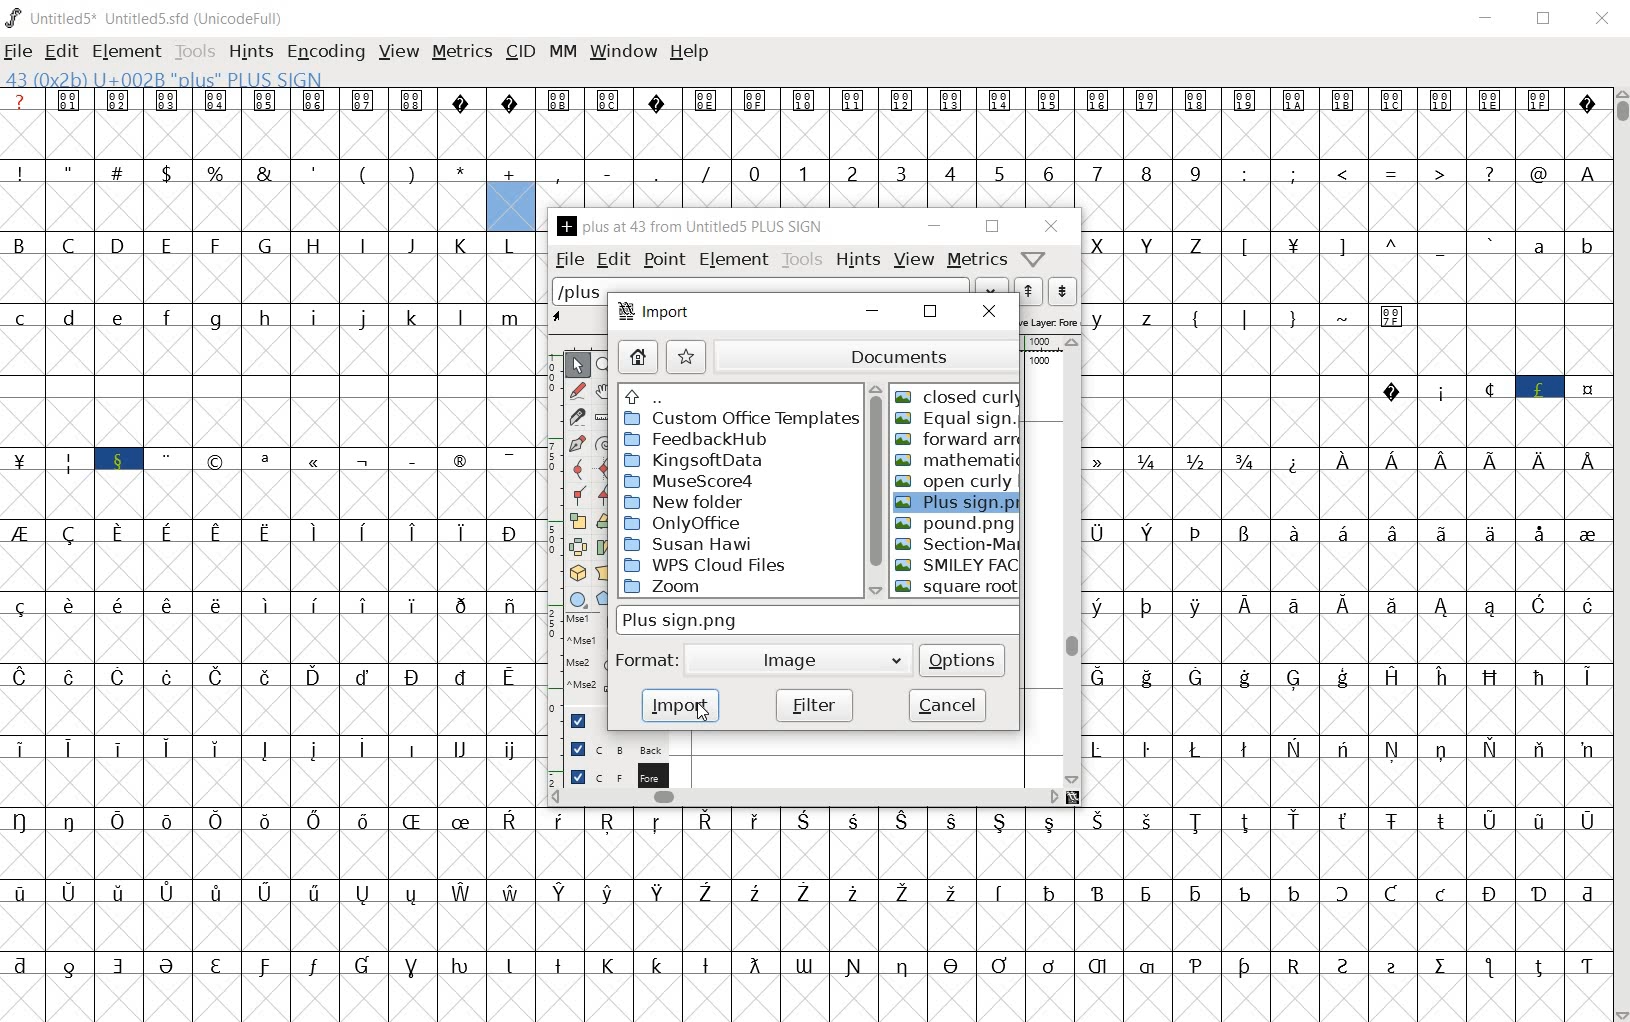 The image size is (1630, 1022). What do you see at coordinates (560, 50) in the screenshot?
I see `mm` at bounding box center [560, 50].